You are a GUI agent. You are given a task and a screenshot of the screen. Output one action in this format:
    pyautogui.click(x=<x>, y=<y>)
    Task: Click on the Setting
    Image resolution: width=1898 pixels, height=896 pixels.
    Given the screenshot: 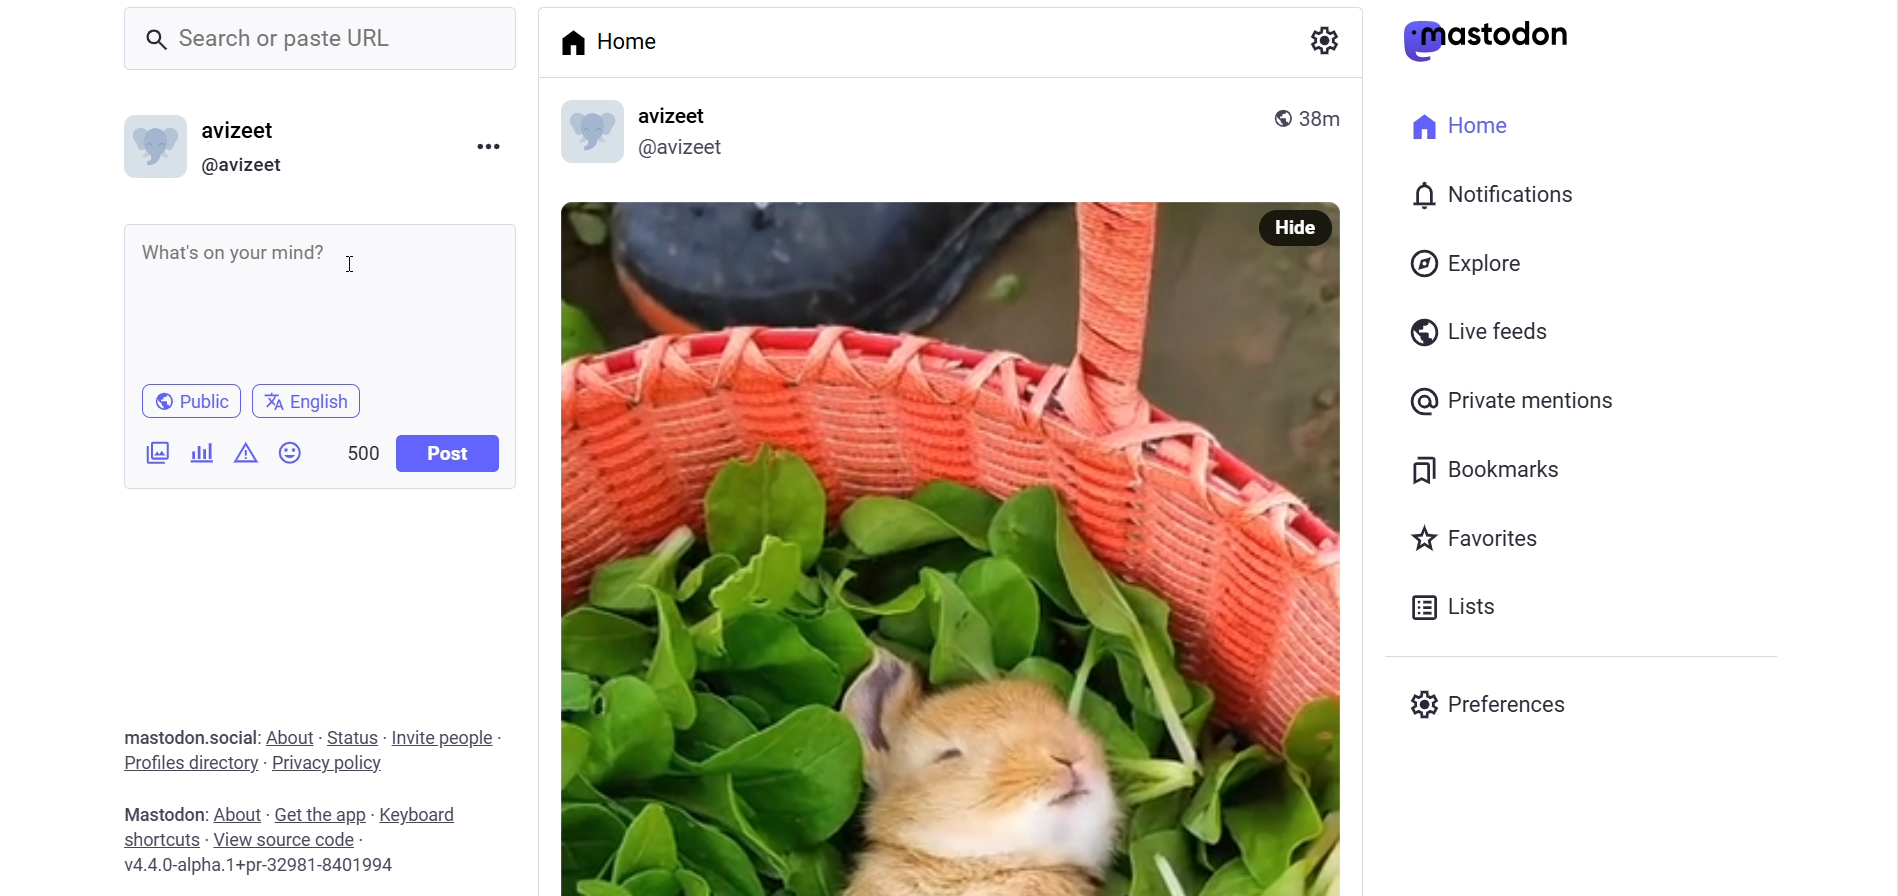 What is the action you would take?
    pyautogui.click(x=1325, y=38)
    